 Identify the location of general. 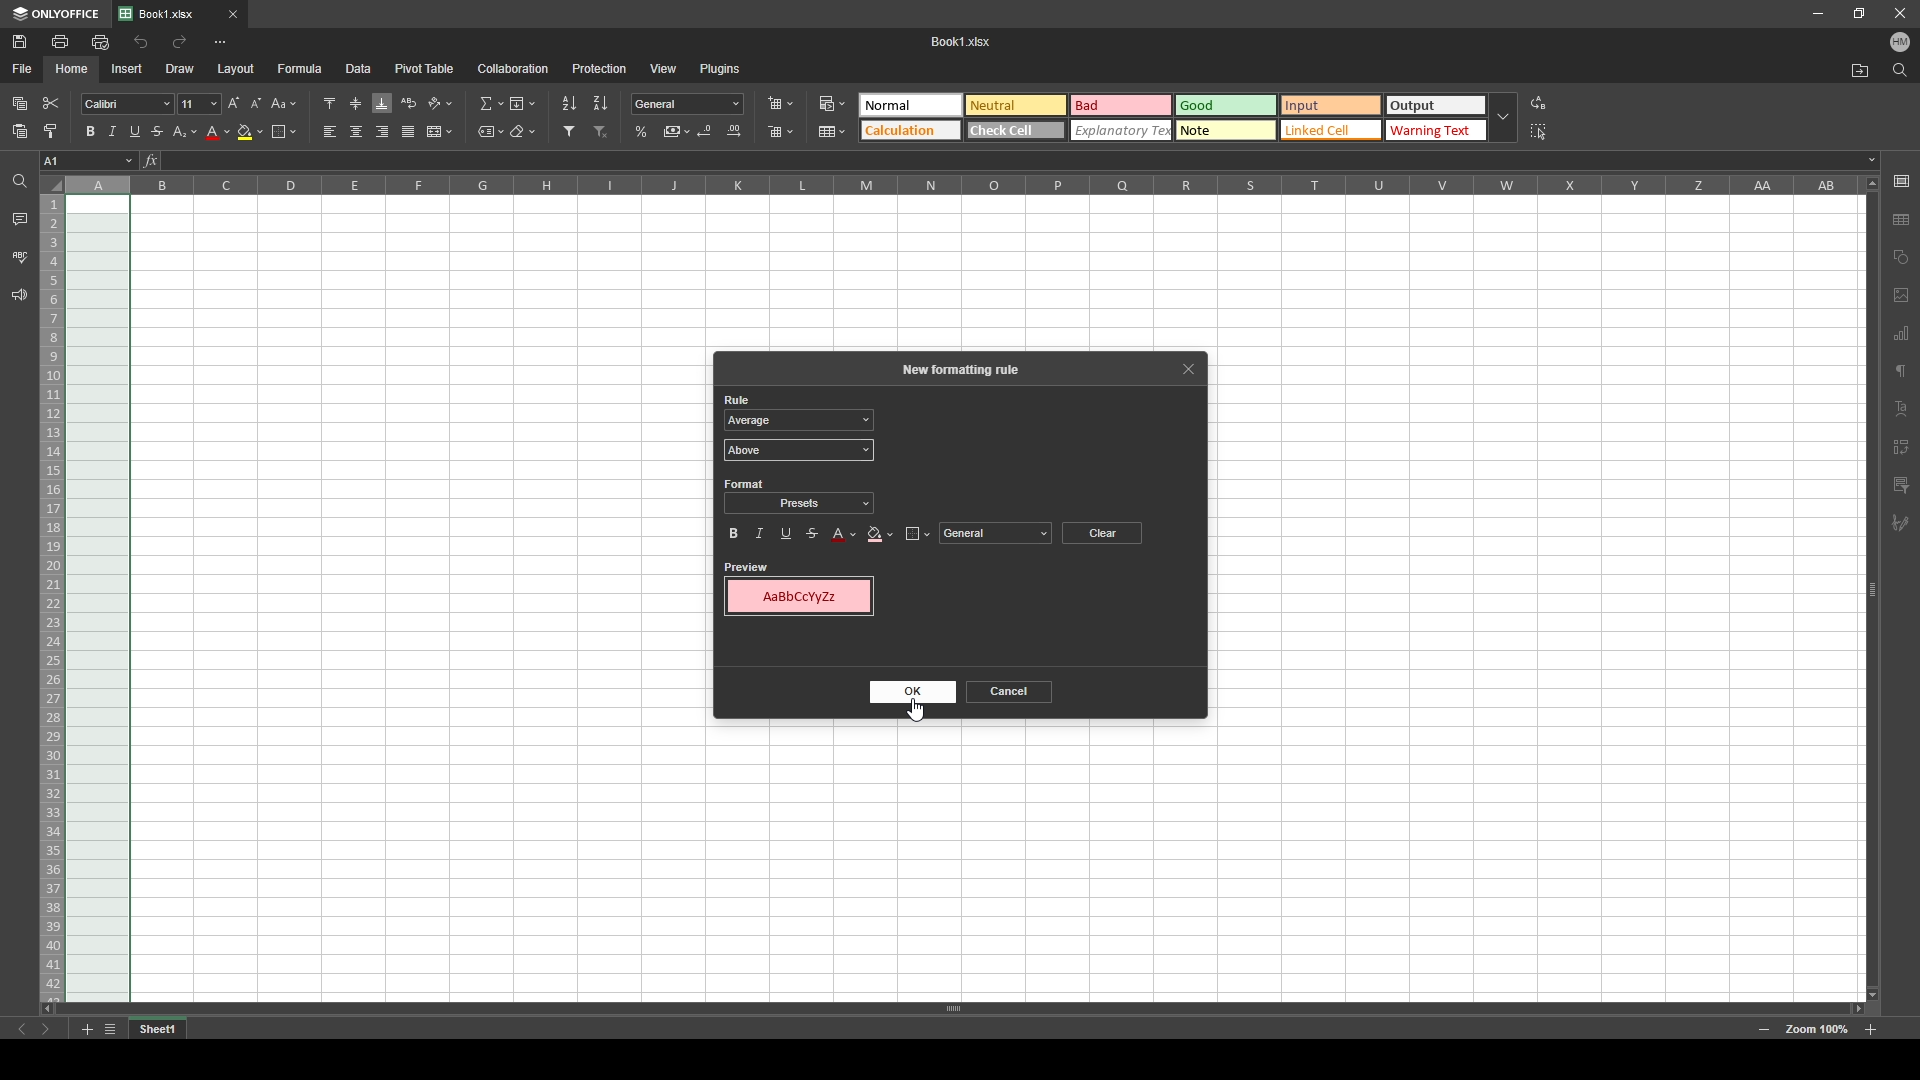
(995, 533).